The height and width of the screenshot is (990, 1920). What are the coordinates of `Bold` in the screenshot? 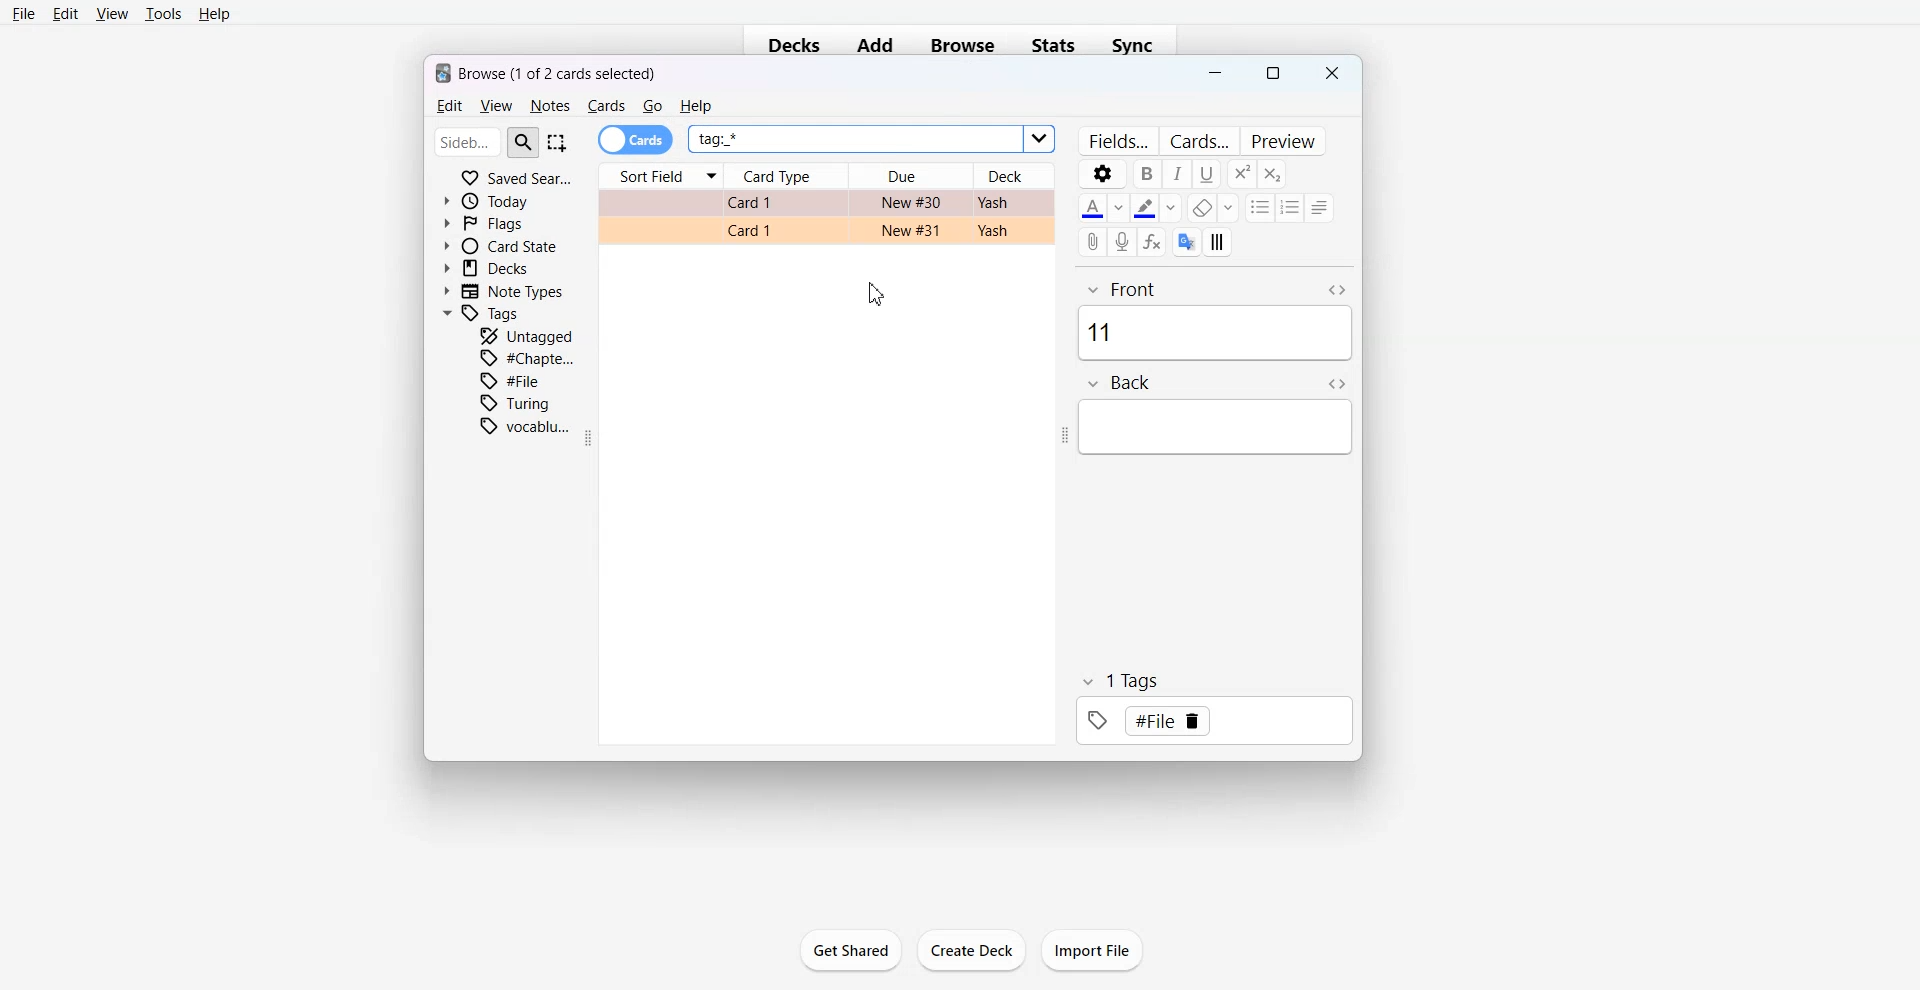 It's located at (1148, 173).